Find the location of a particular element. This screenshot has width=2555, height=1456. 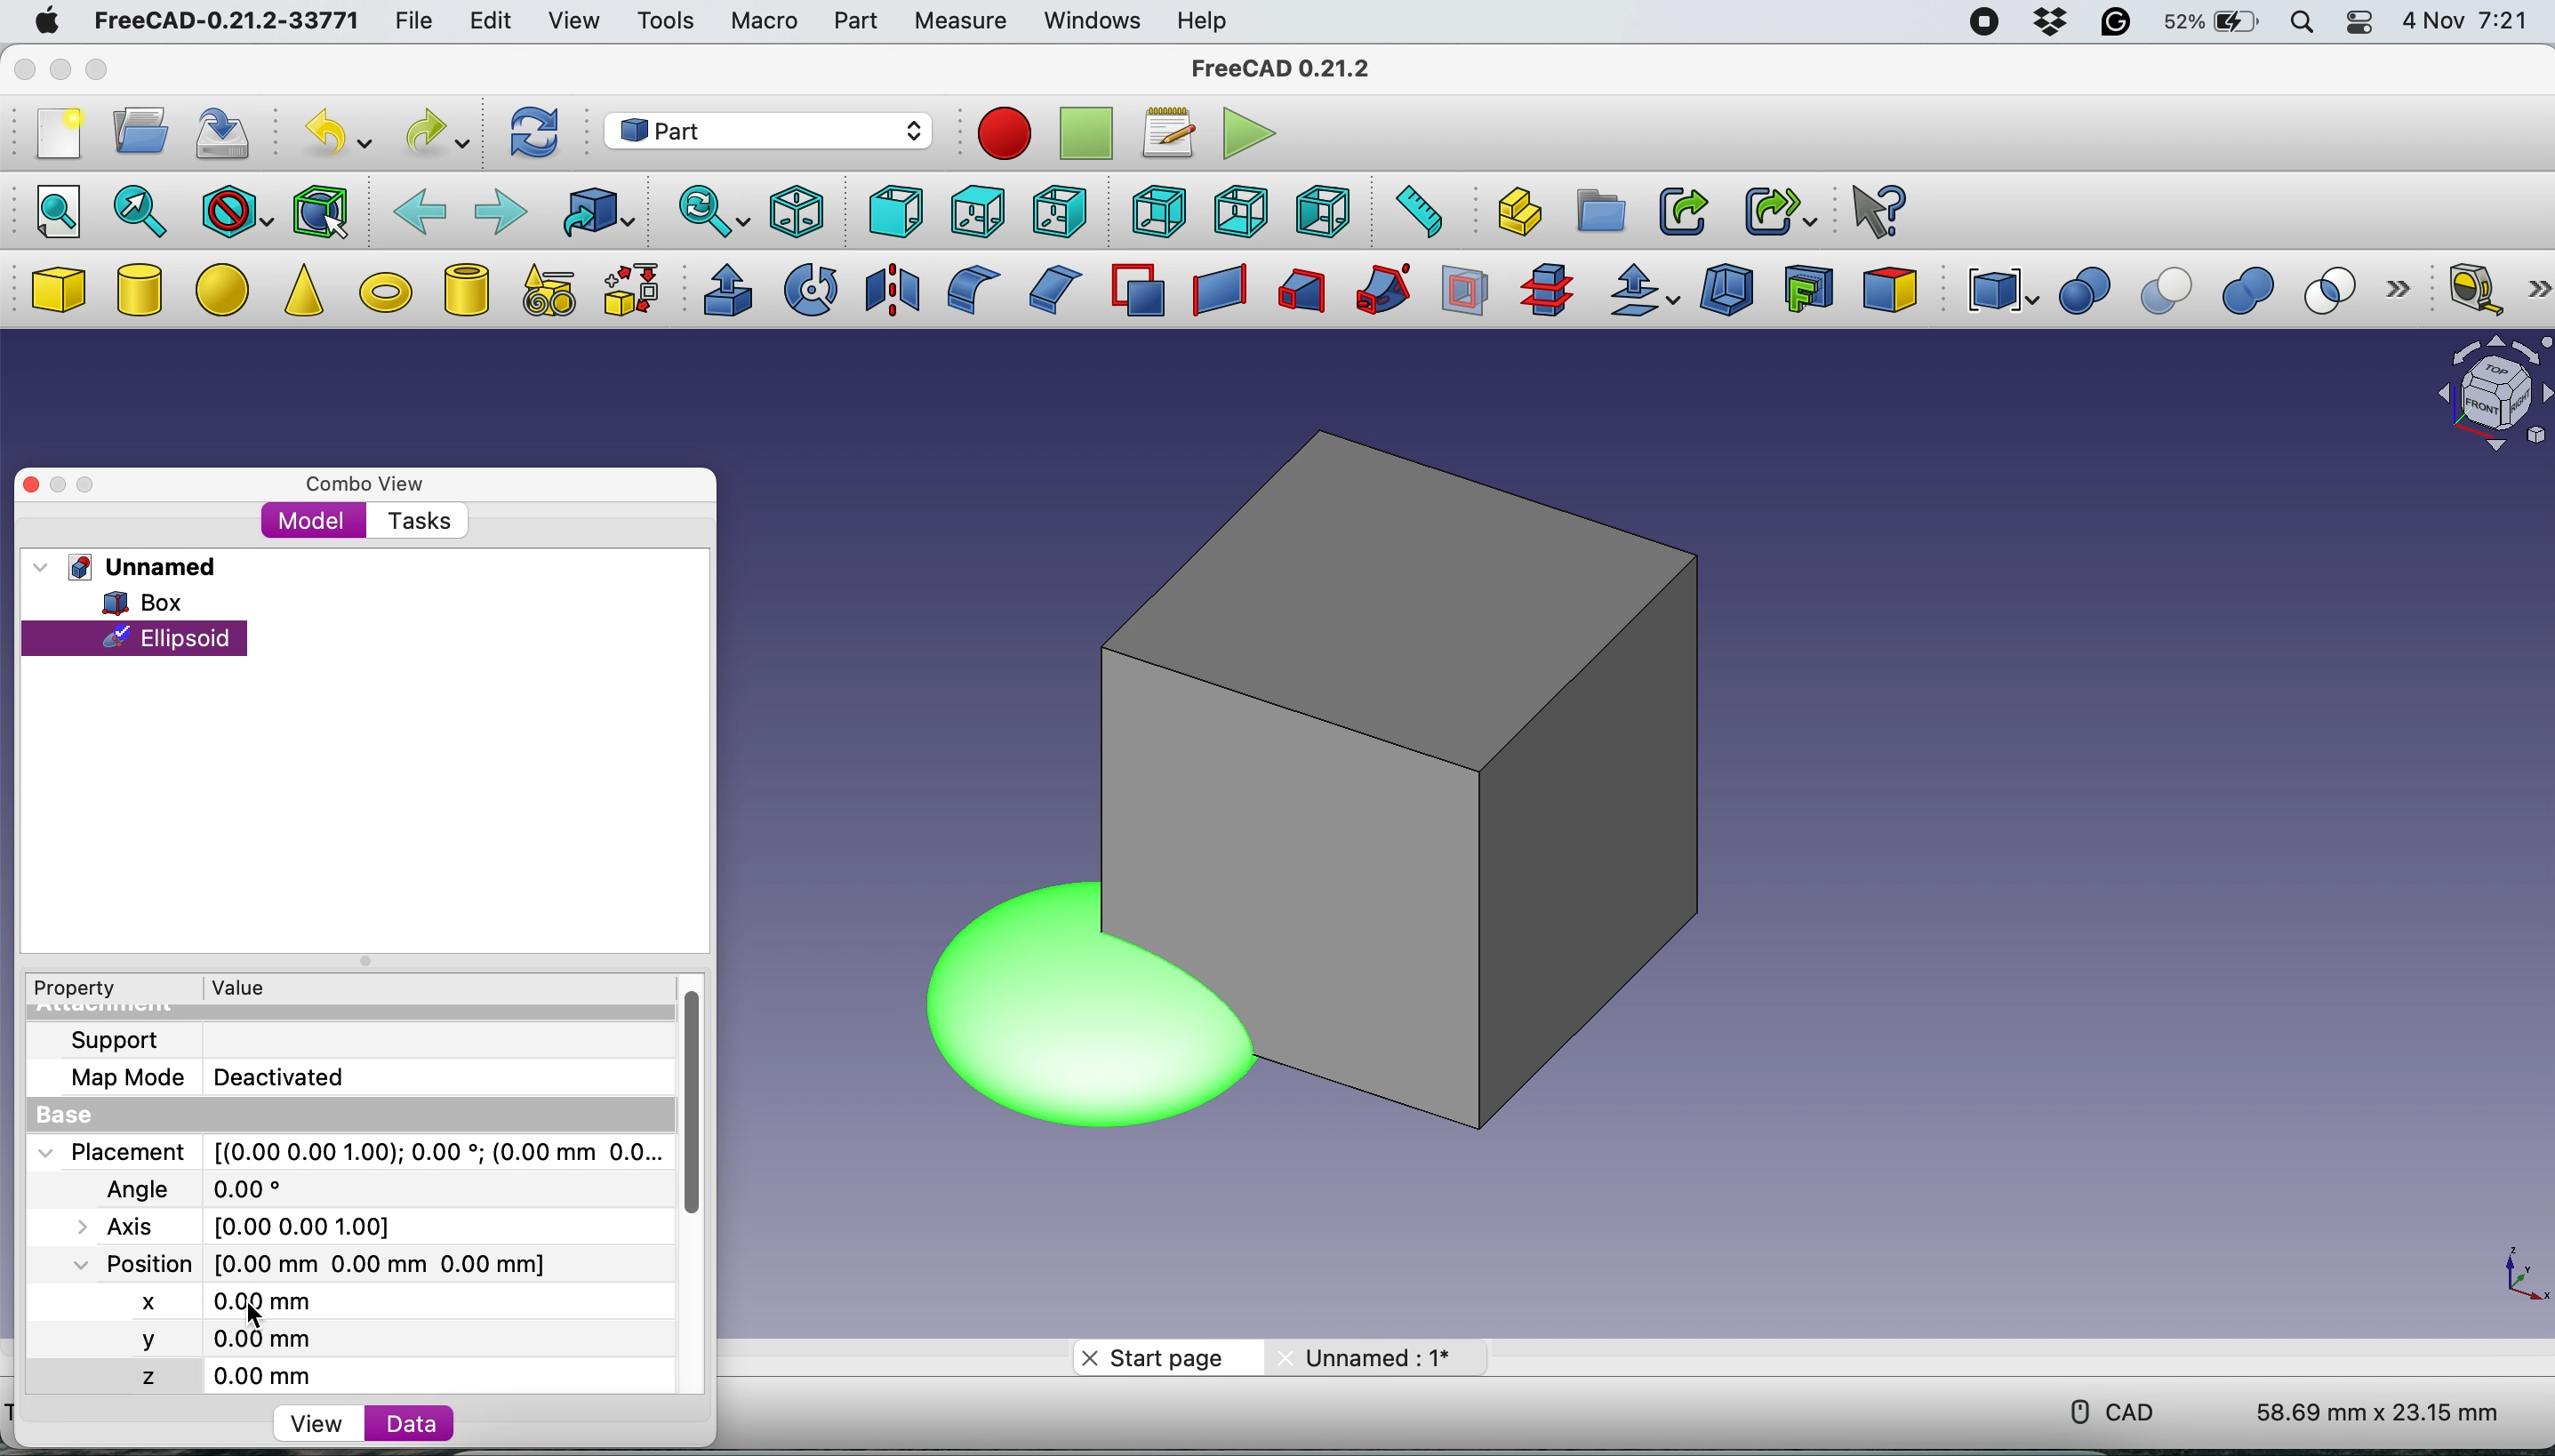

cut is located at coordinates (2170, 292).